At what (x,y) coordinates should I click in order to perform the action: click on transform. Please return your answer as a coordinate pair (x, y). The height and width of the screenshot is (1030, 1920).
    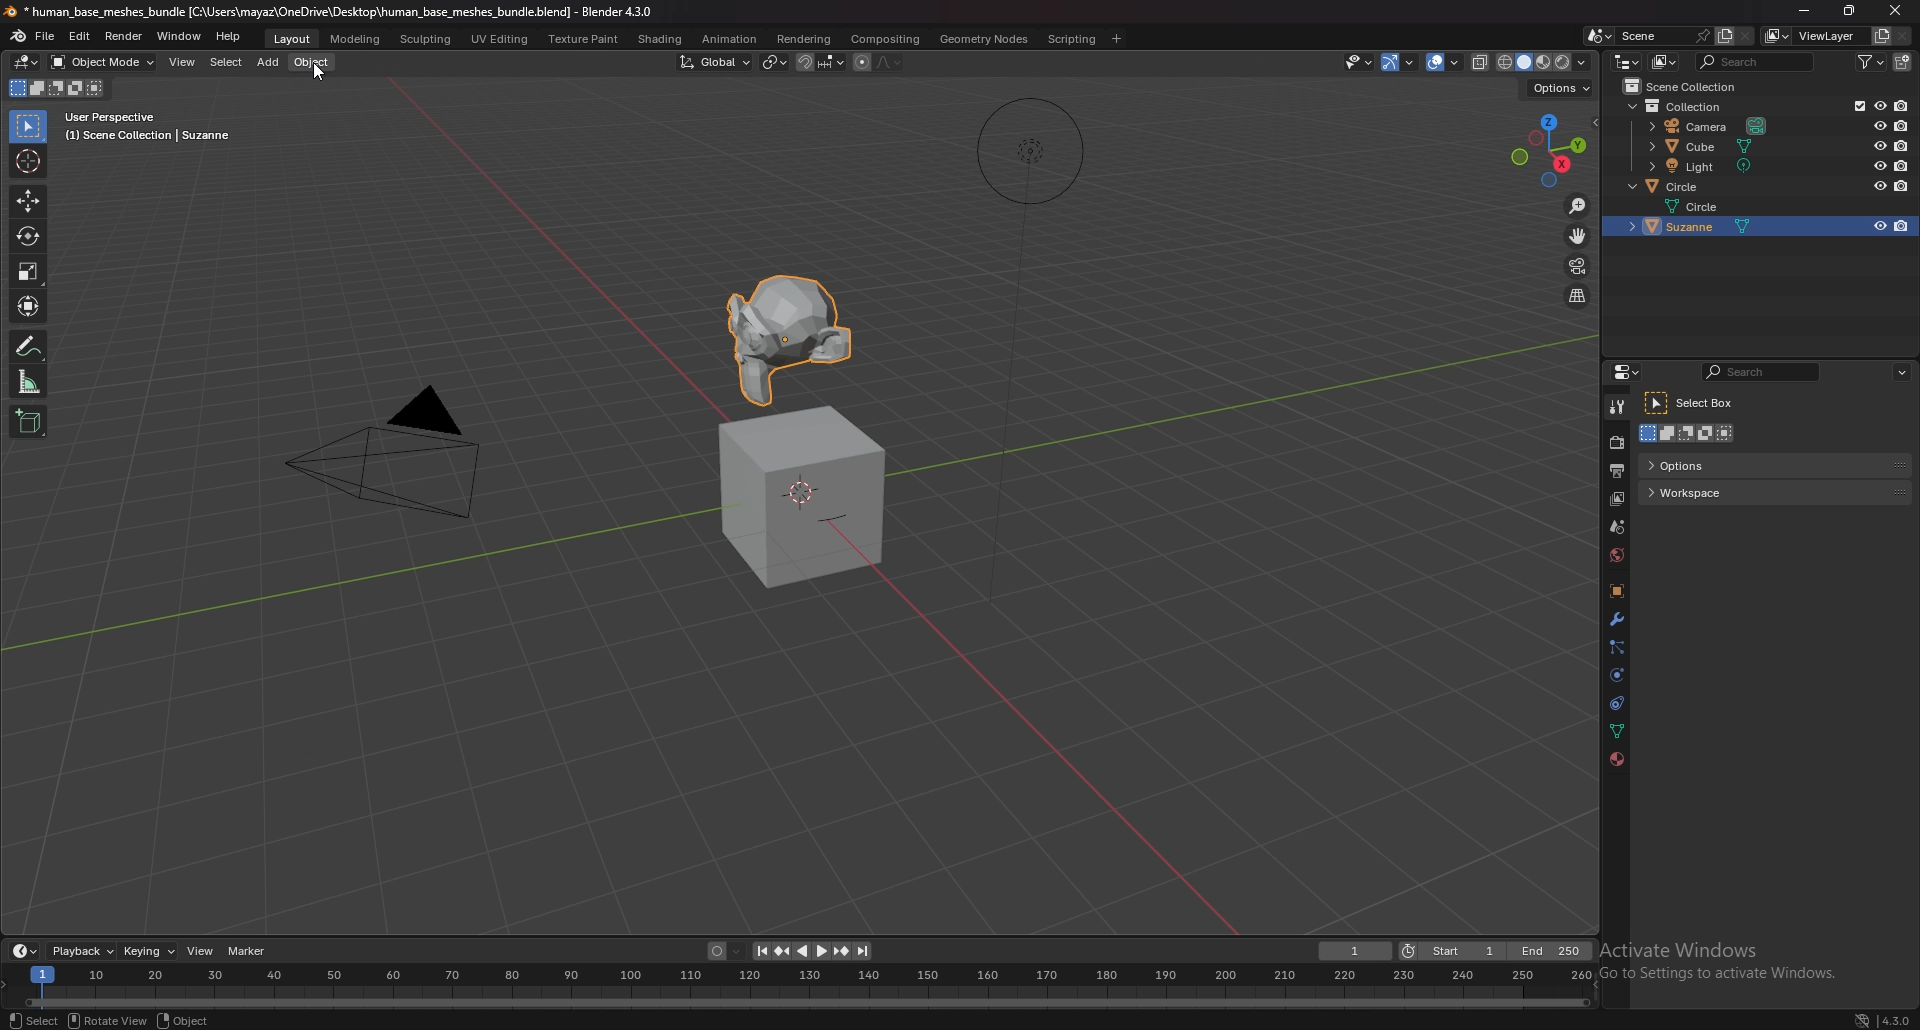
    Looking at the image, I should click on (31, 307).